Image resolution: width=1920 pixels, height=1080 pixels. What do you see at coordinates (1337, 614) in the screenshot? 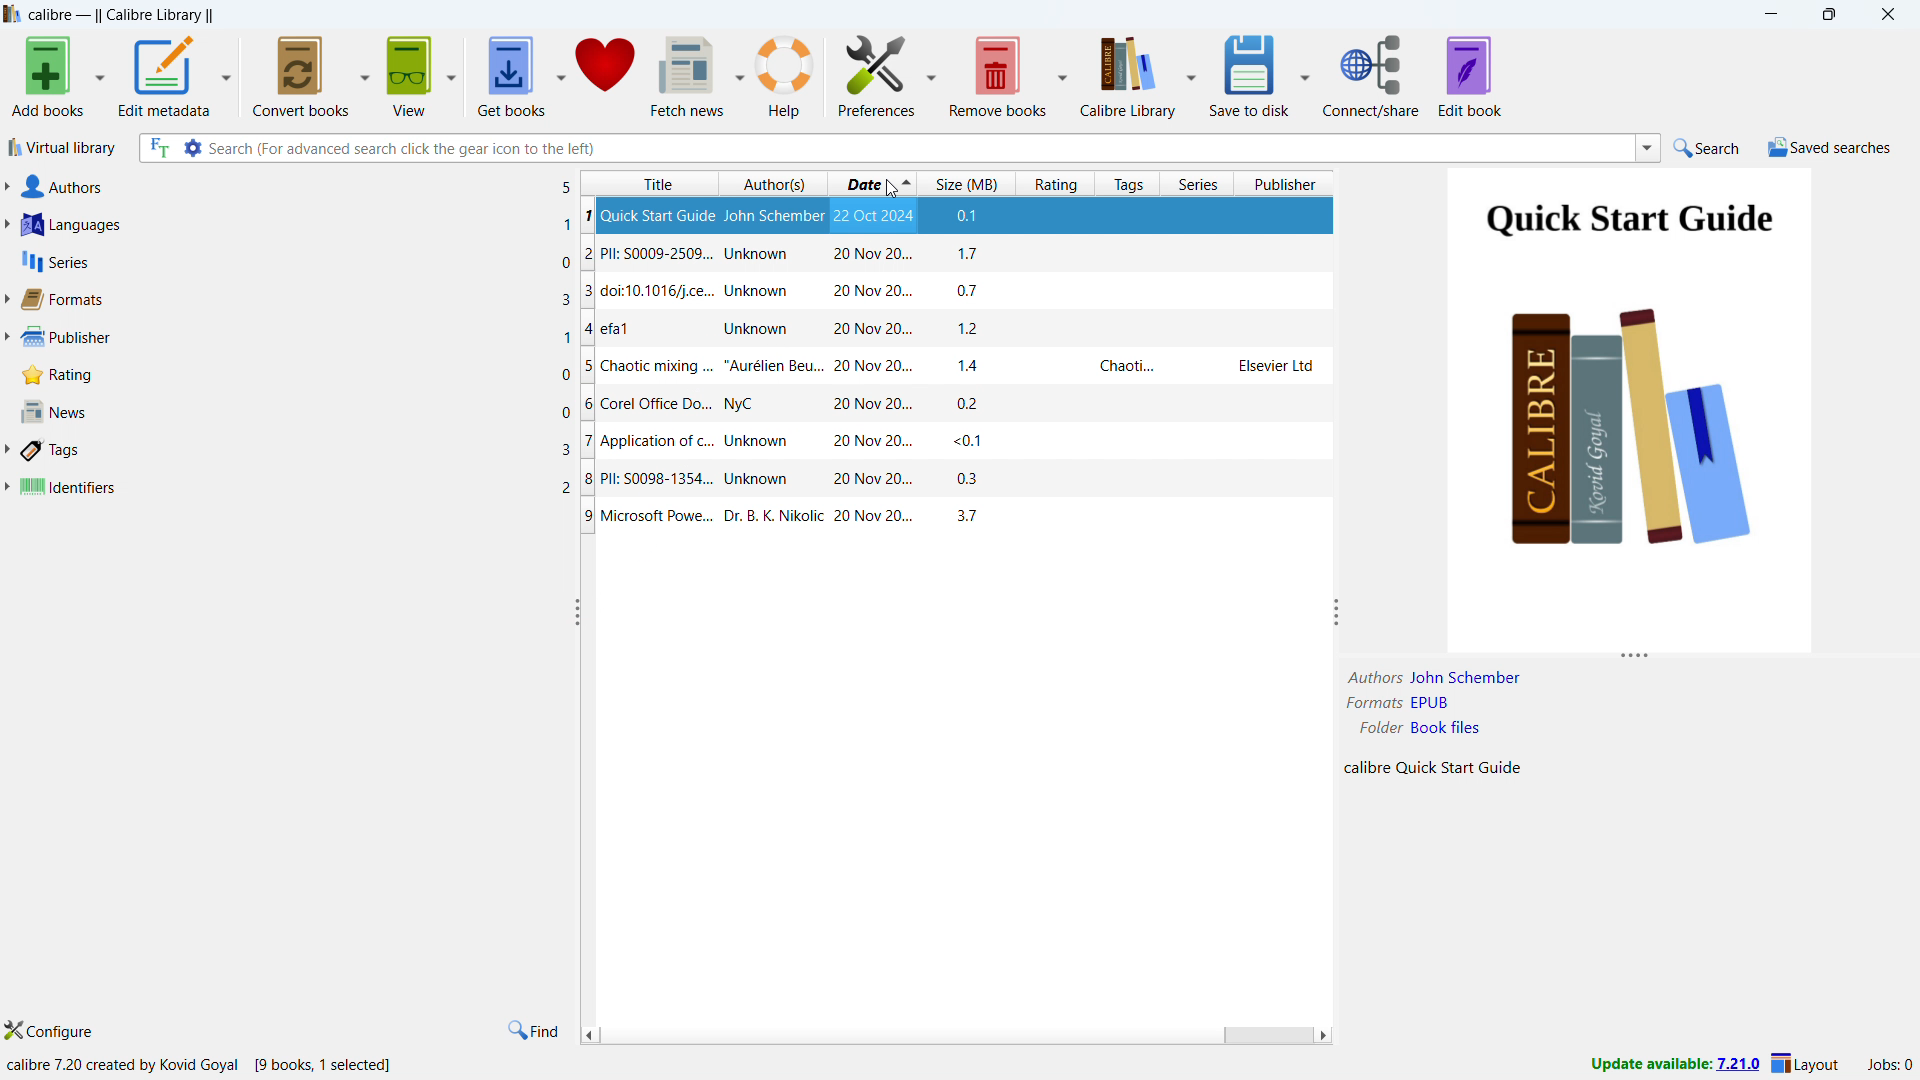
I see `resize` at bounding box center [1337, 614].